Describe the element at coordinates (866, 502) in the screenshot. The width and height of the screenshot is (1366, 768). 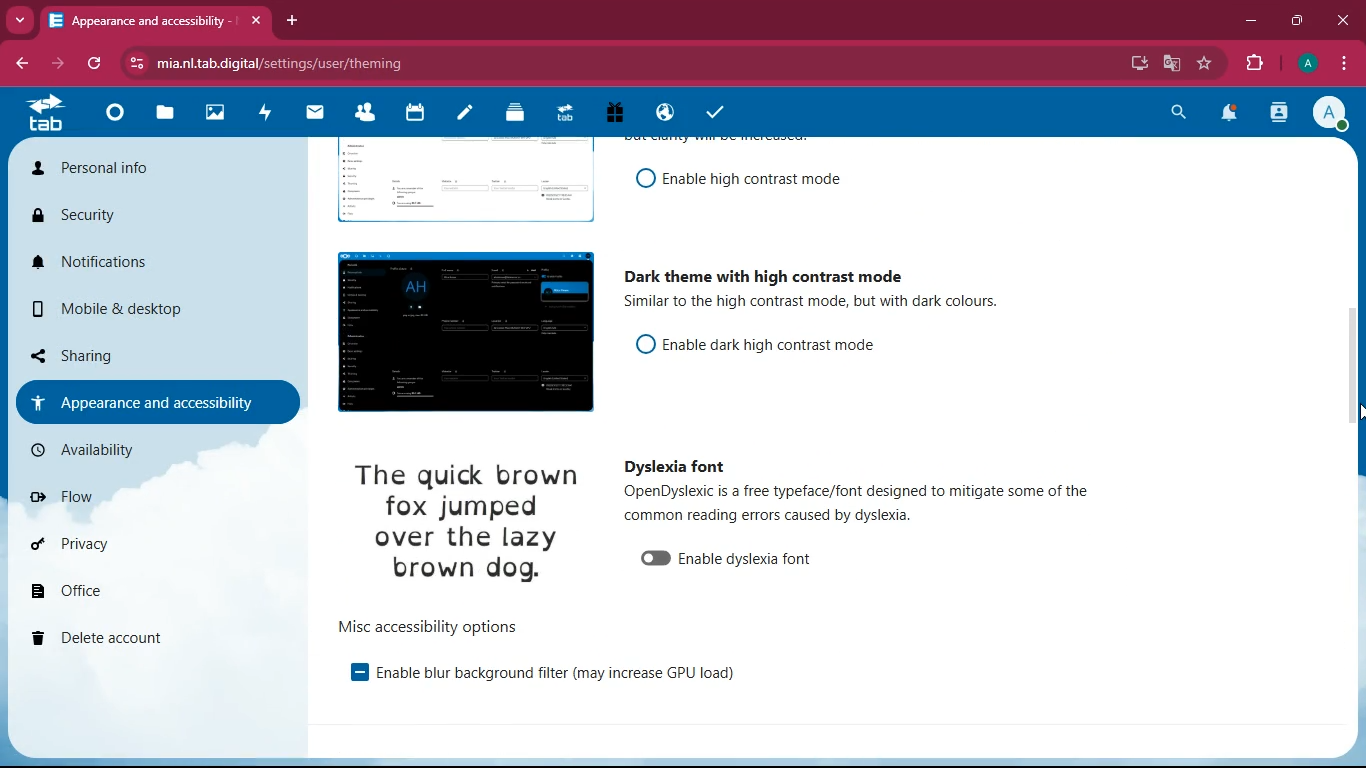
I see `description` at that location.